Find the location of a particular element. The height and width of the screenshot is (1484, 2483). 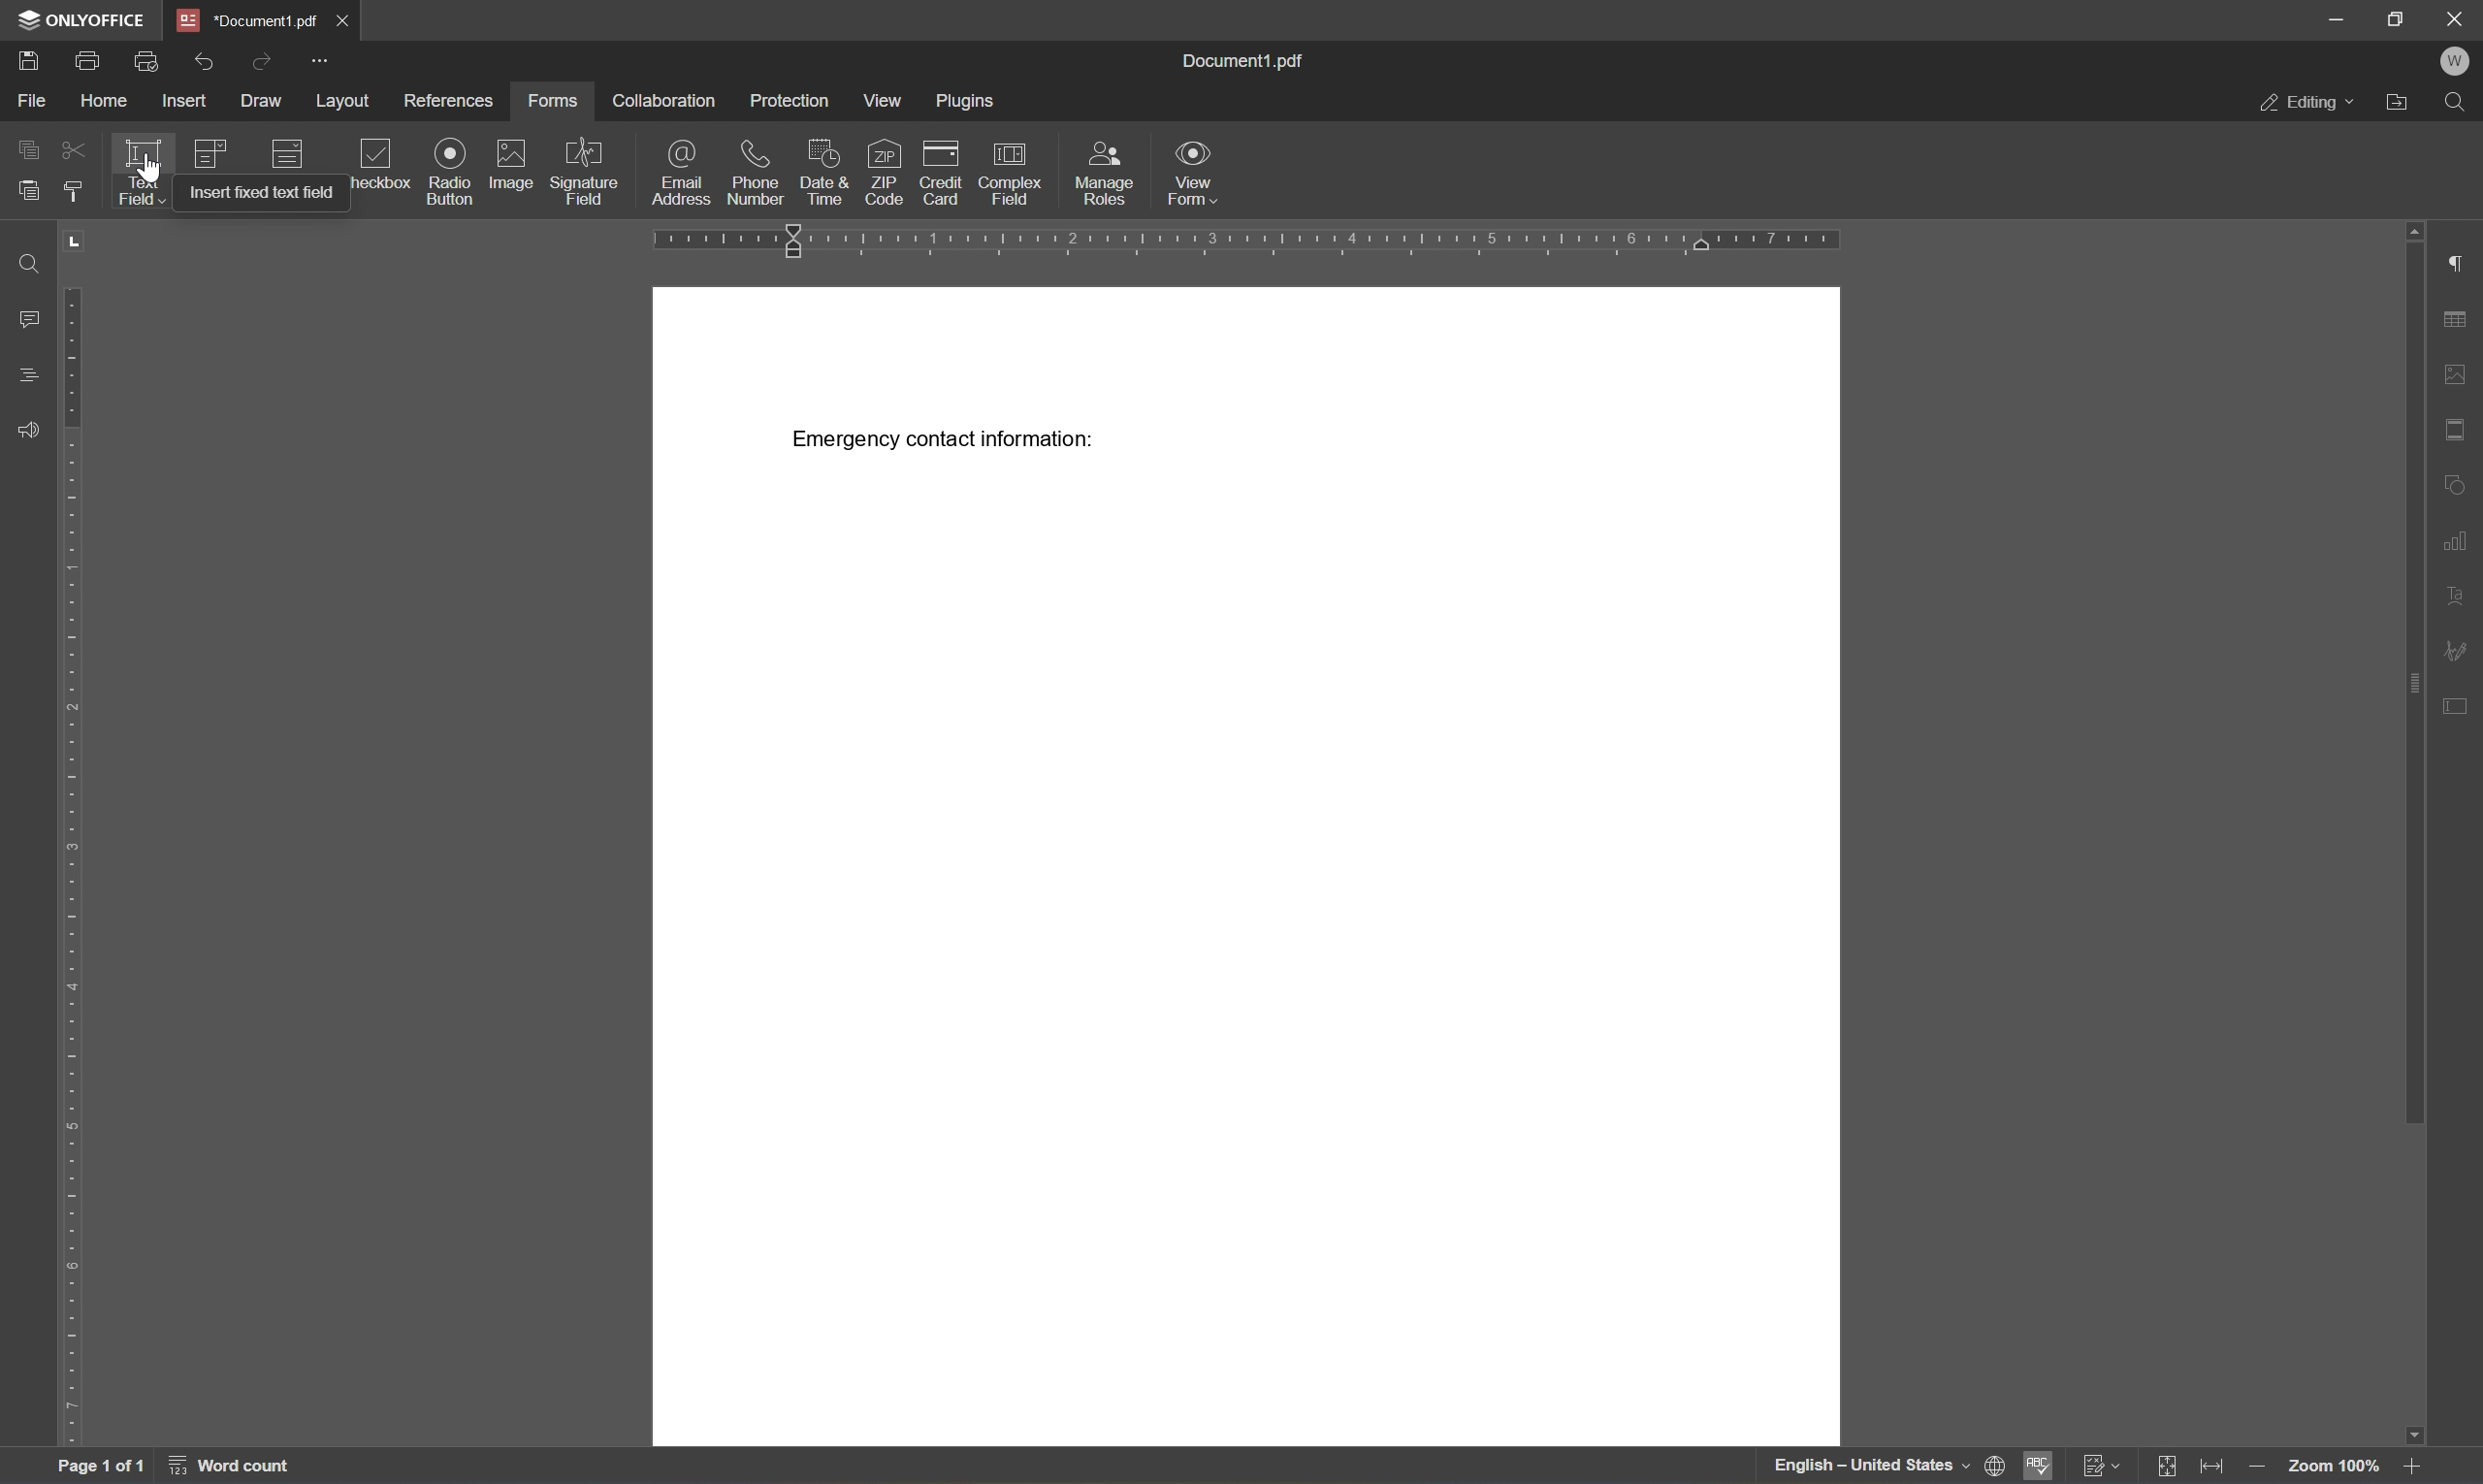

protection is located at coordinates (795, 104).